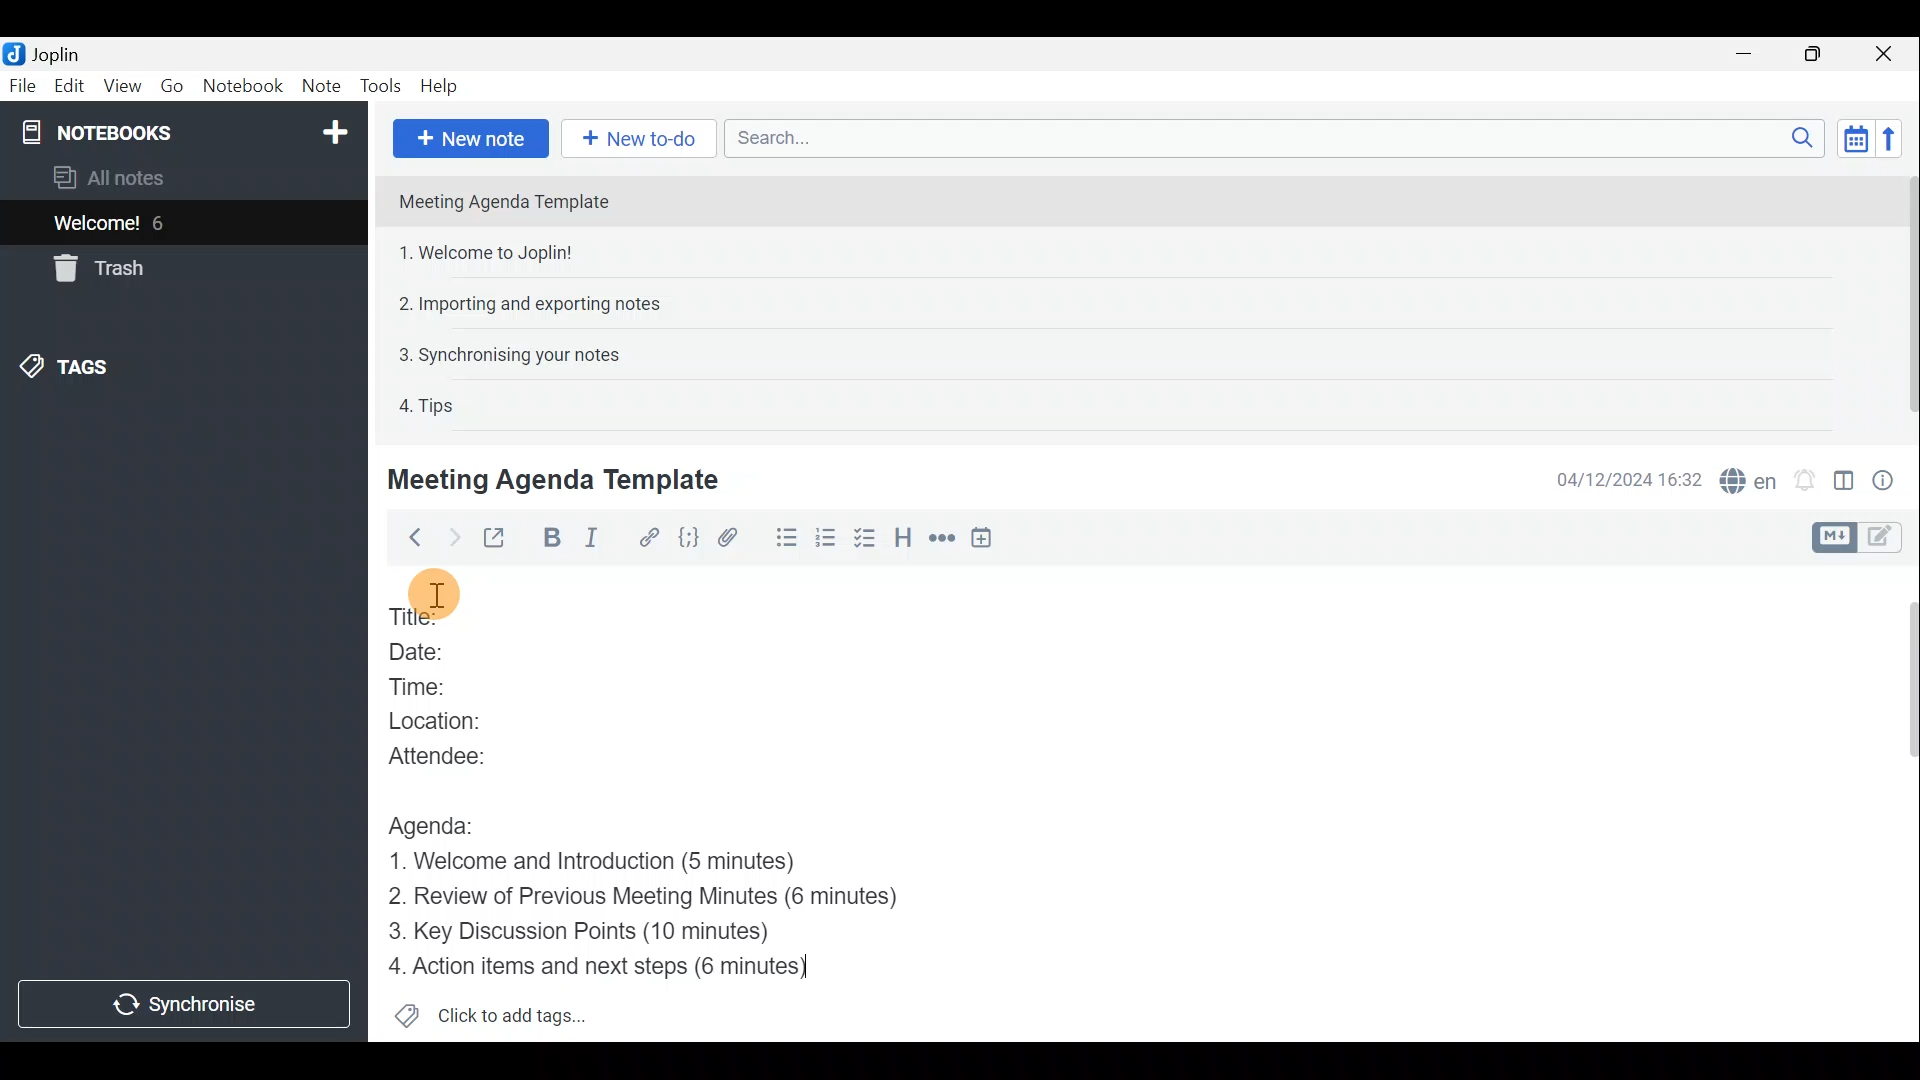  What do you see at coordinates (633, 138) in the screenshot?
I see `New to-do` at bounding box center [633, 138].